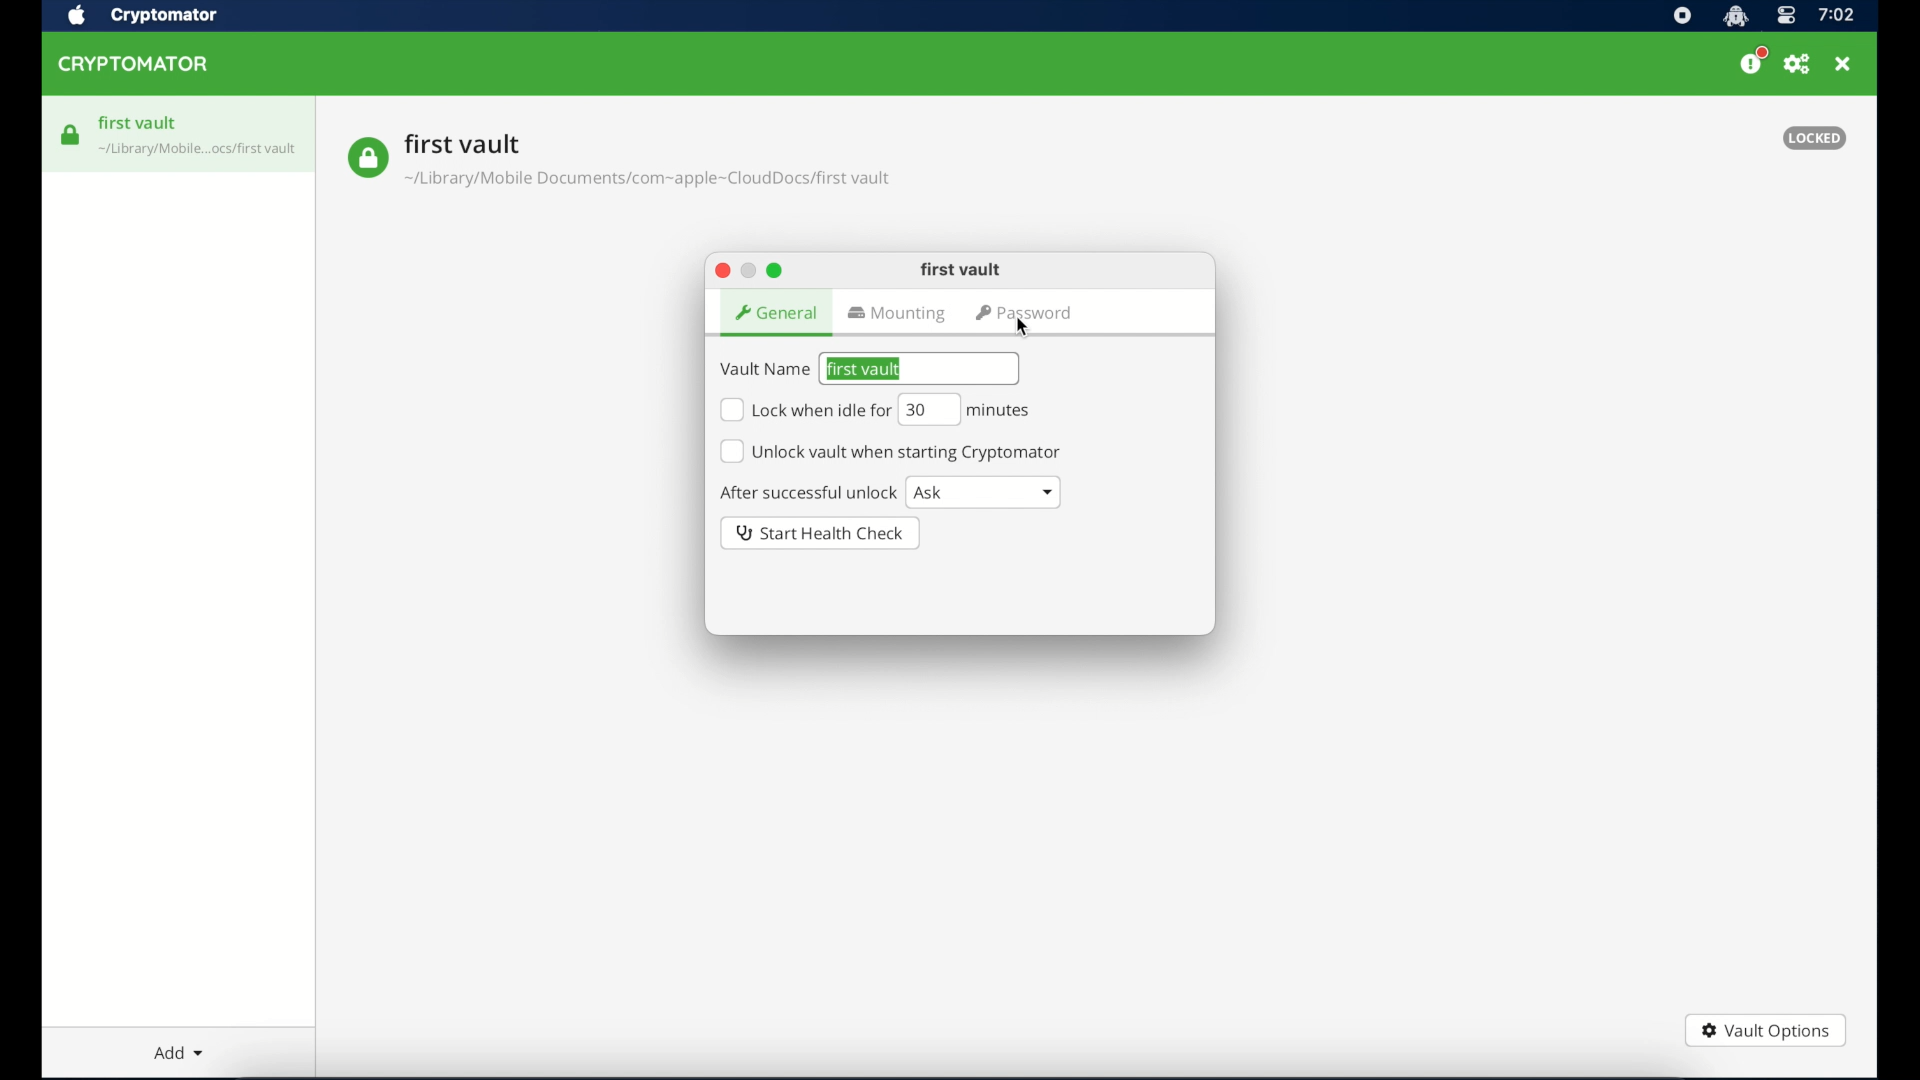  What do you see at coordinates (890, 451) in the screenshot?
I see `unlock vault when starting cryptomator` at bounding box center [890, 451].